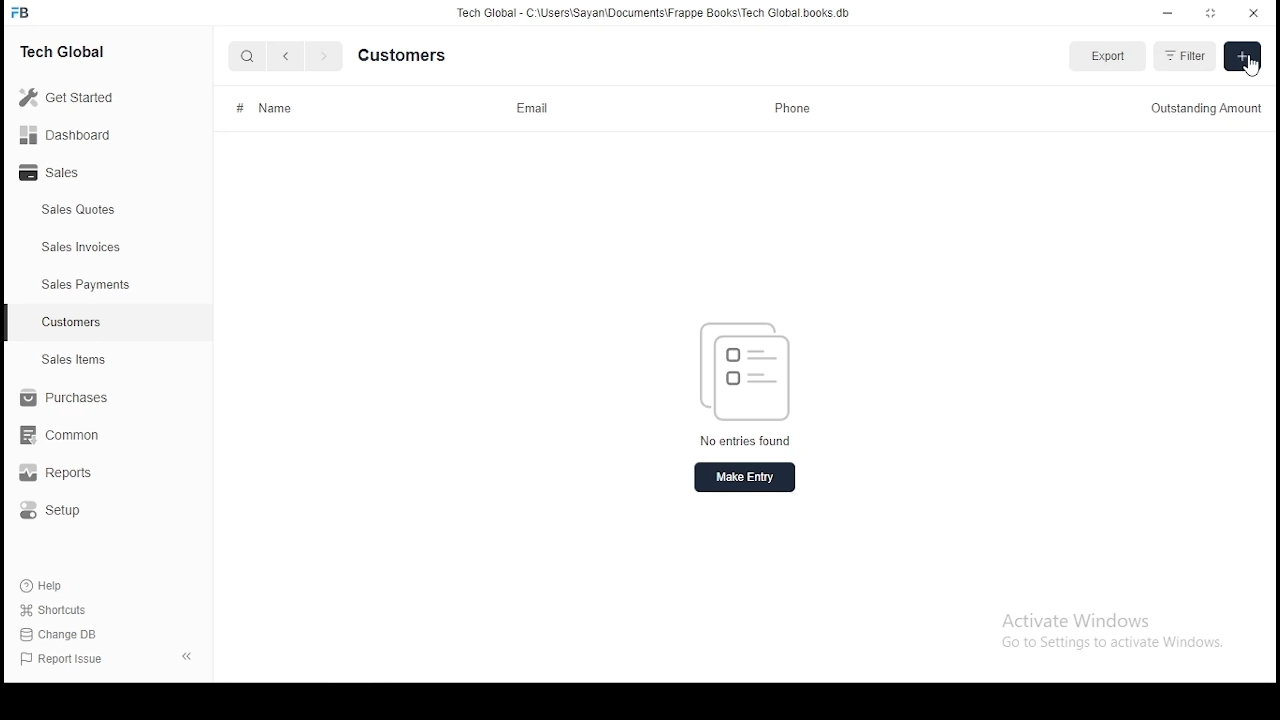  What do you see at coordinates (286, 56) in the screenshot?
I see `previous` at bounding box center [286, 56].